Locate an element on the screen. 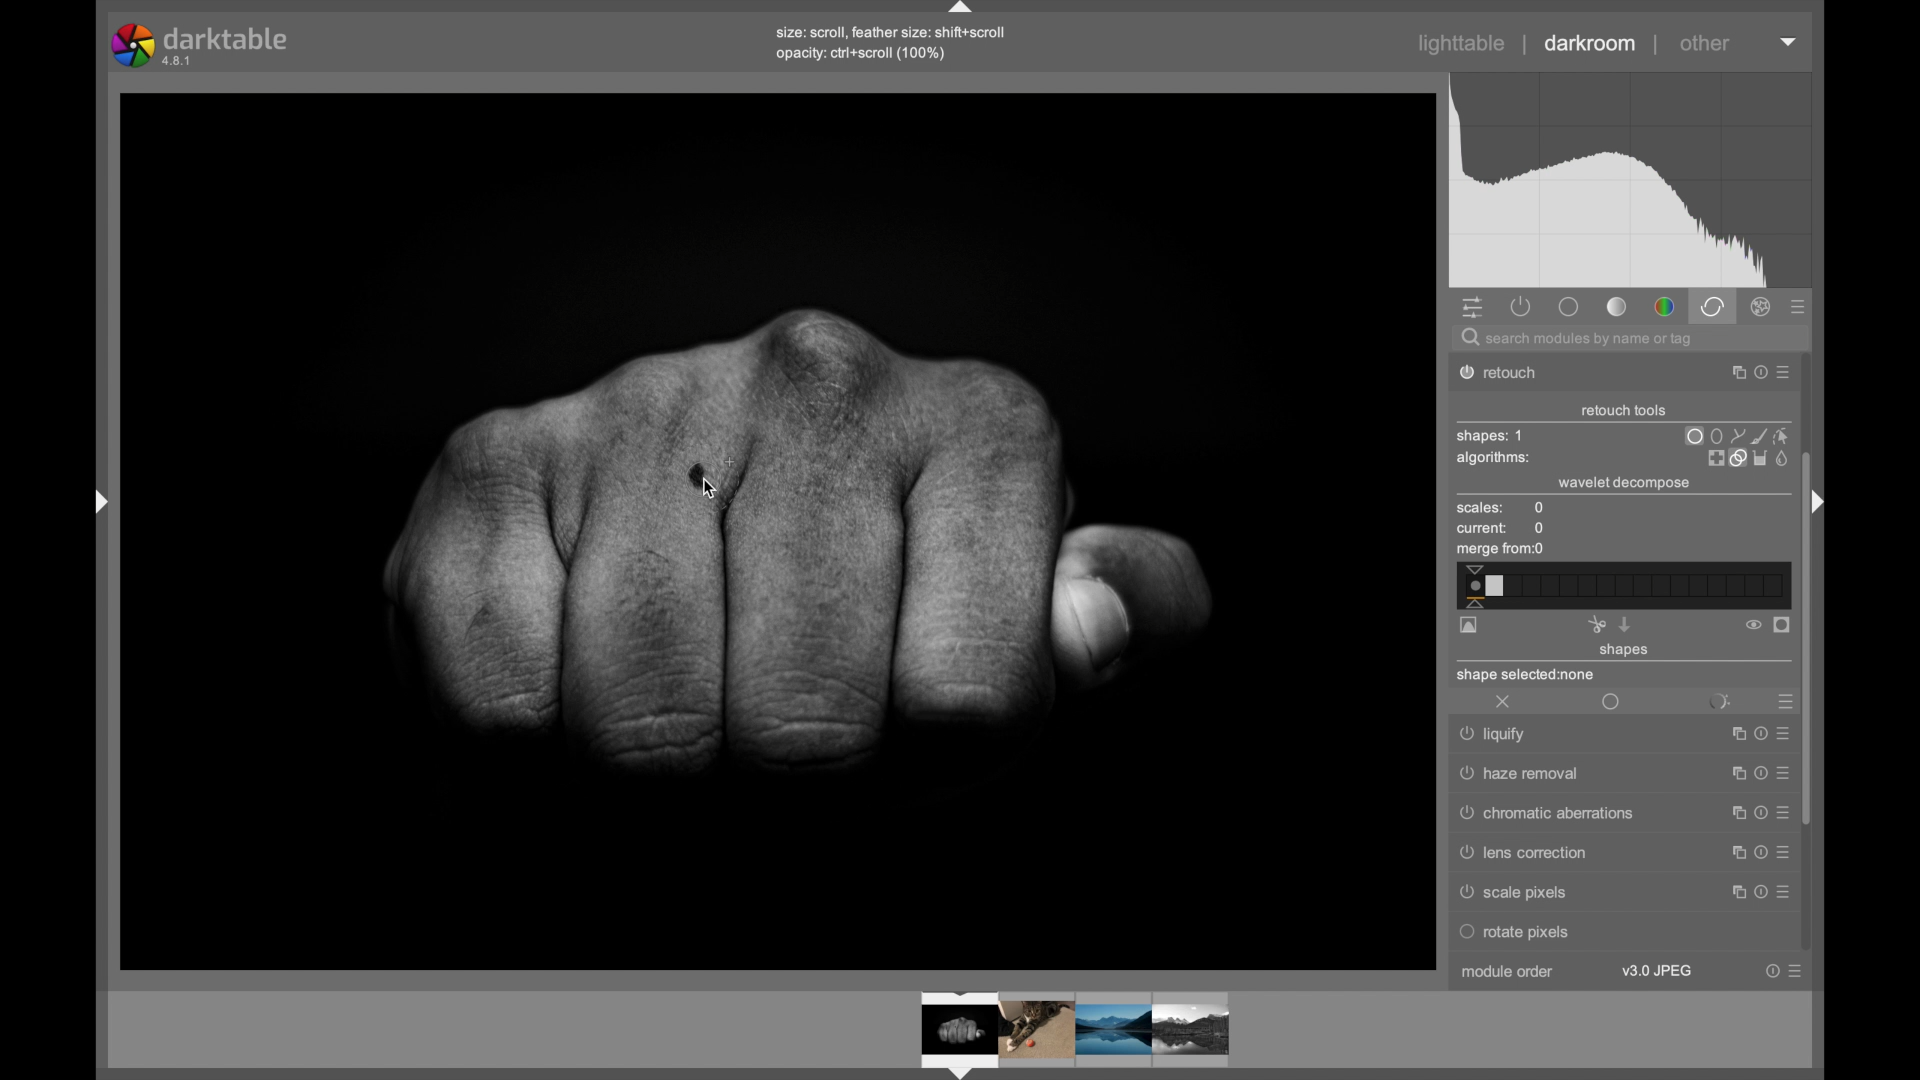  dropdown menu is located at coordinates (1789, 40).